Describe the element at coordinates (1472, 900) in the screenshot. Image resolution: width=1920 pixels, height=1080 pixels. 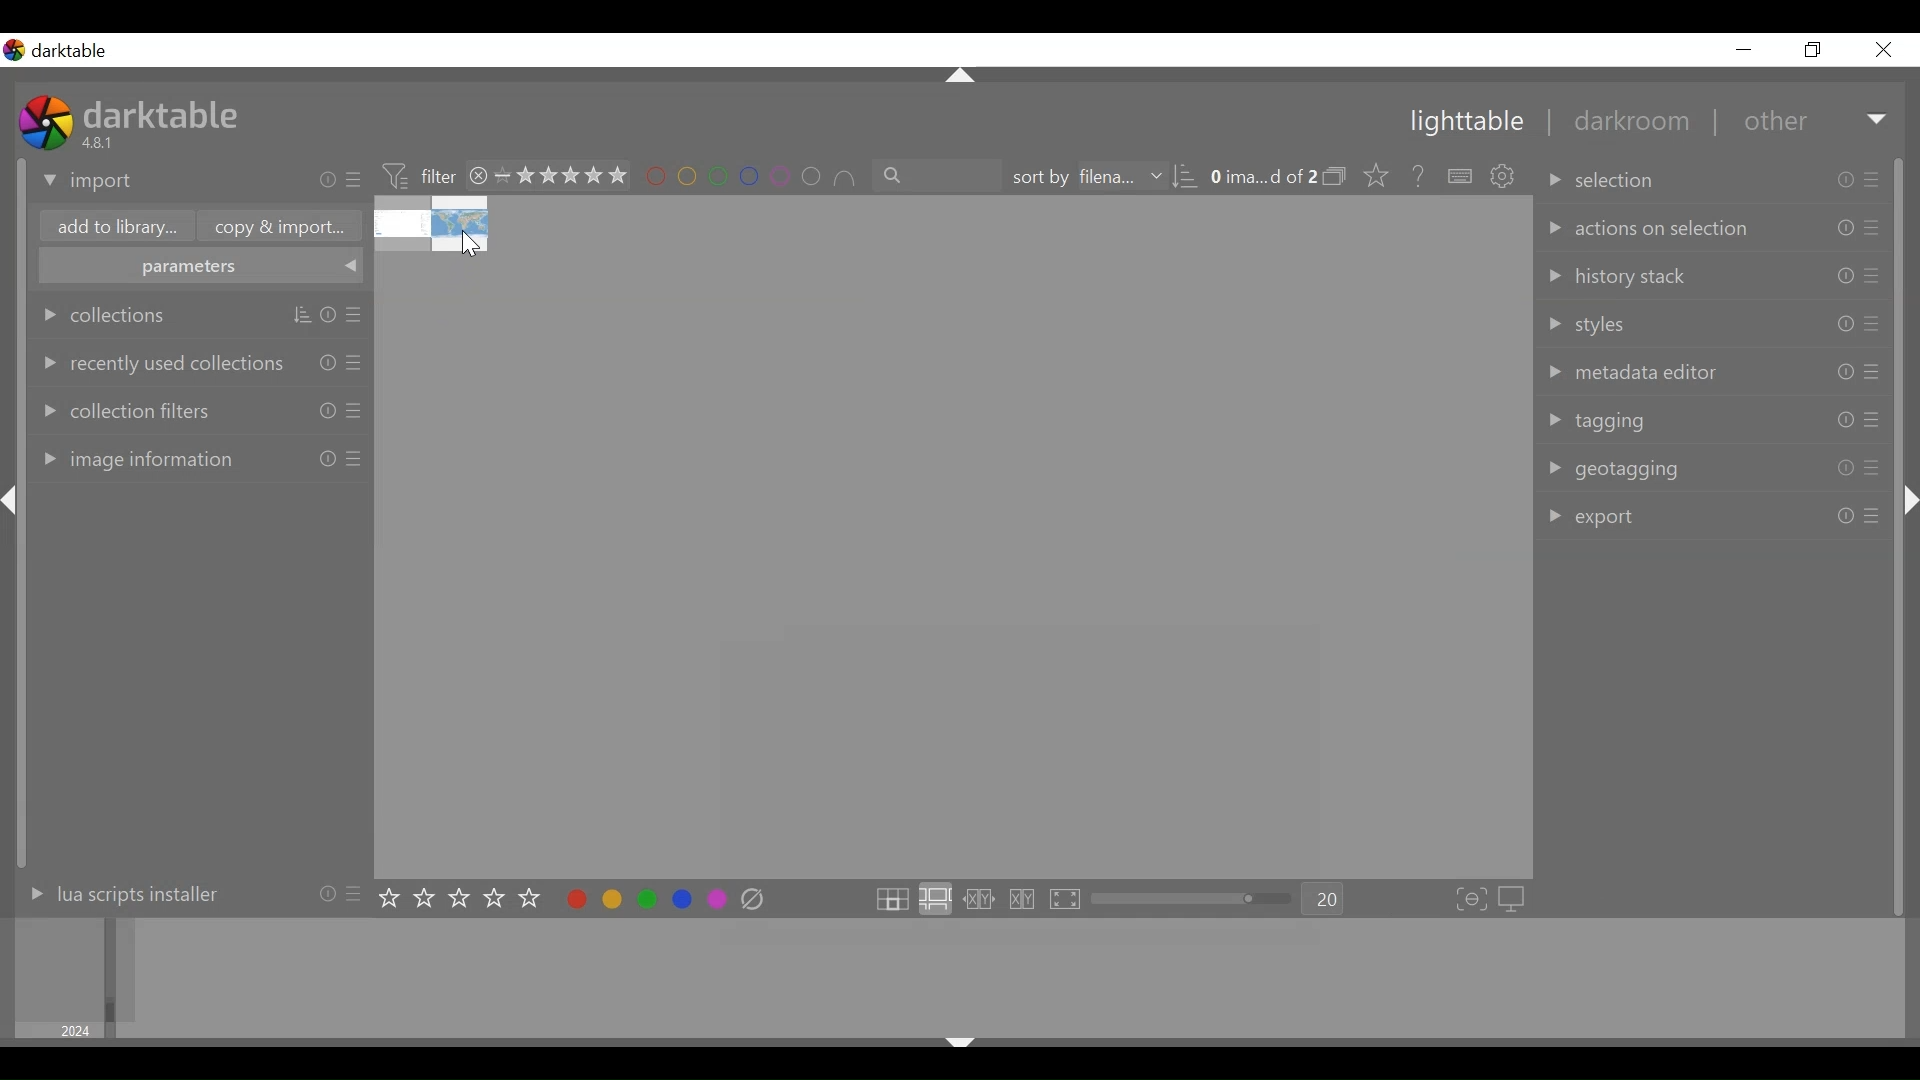
I see `toggle focus-peaking mode` at that location.